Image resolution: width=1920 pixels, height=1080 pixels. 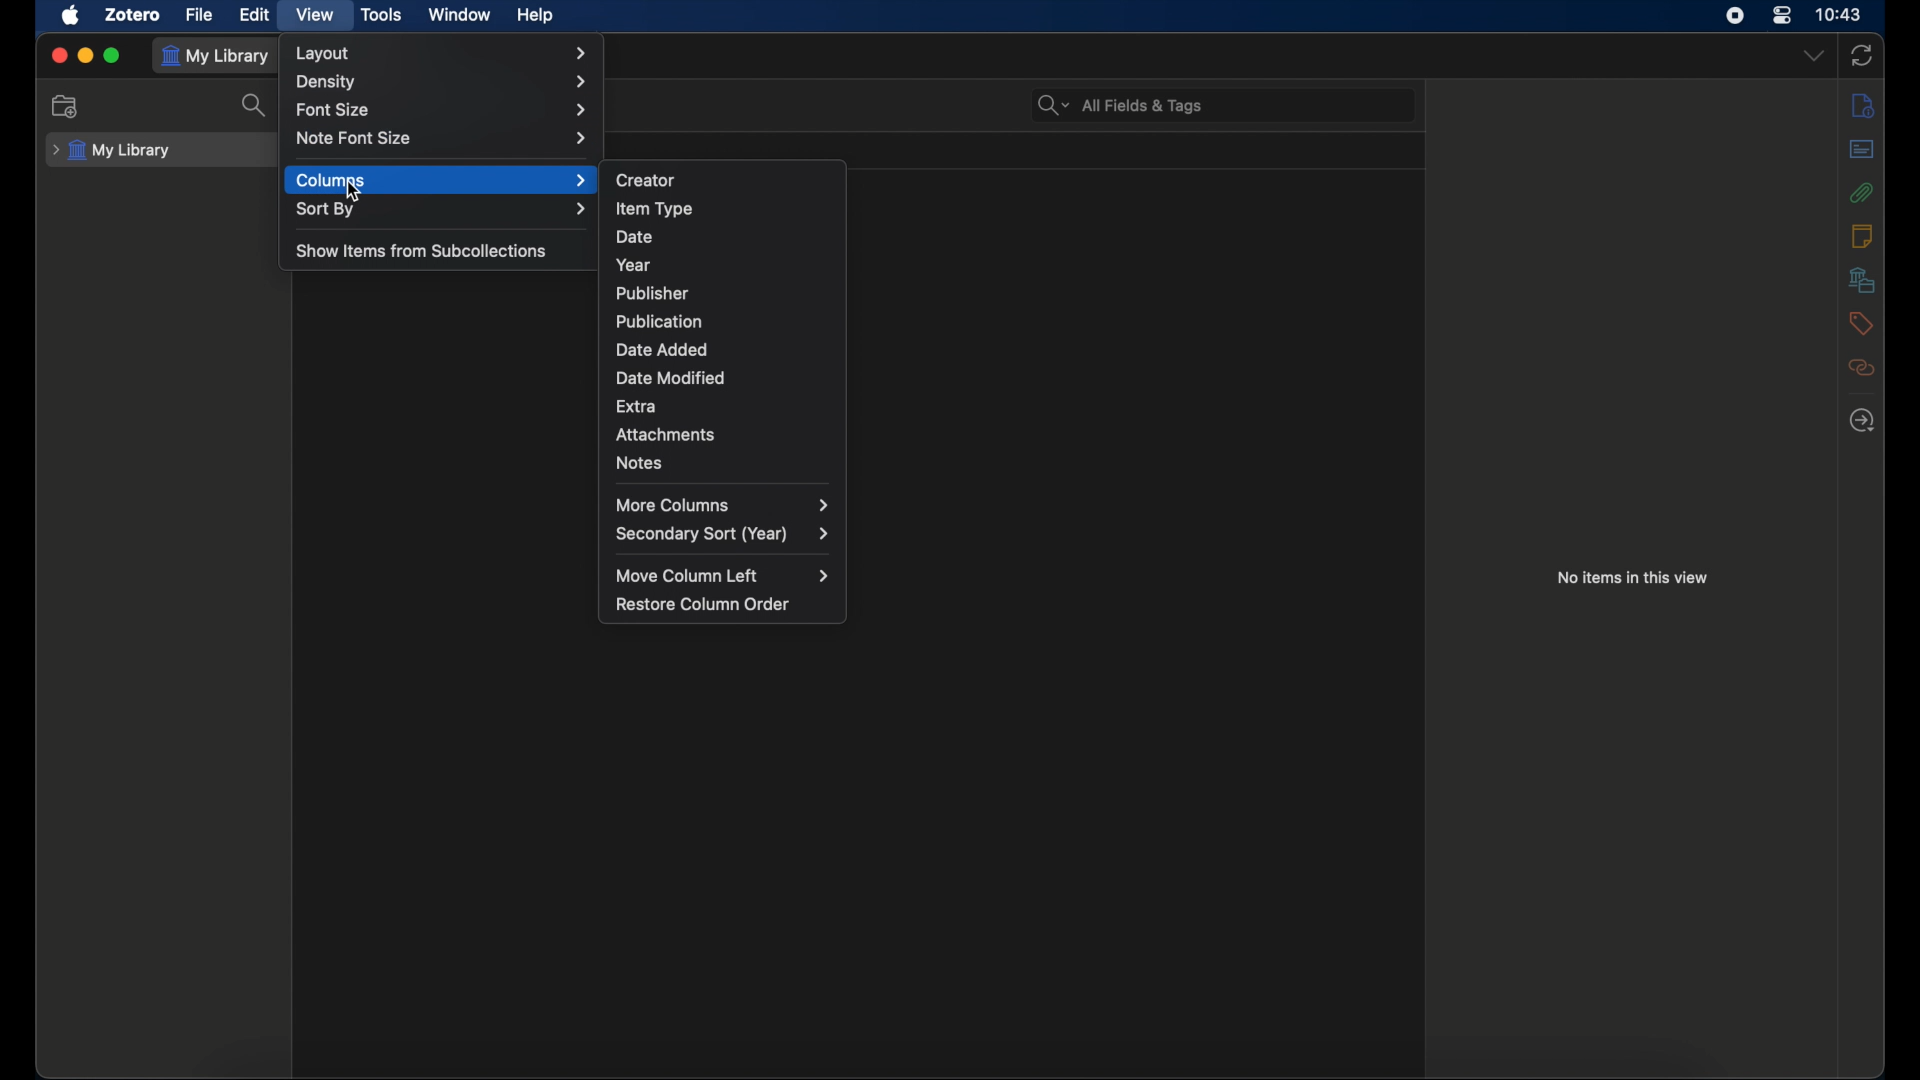 What do you see at coordinates (1738, 16) in the screenshot?
I see `screen recorder` at bounding box center [1738, 16].